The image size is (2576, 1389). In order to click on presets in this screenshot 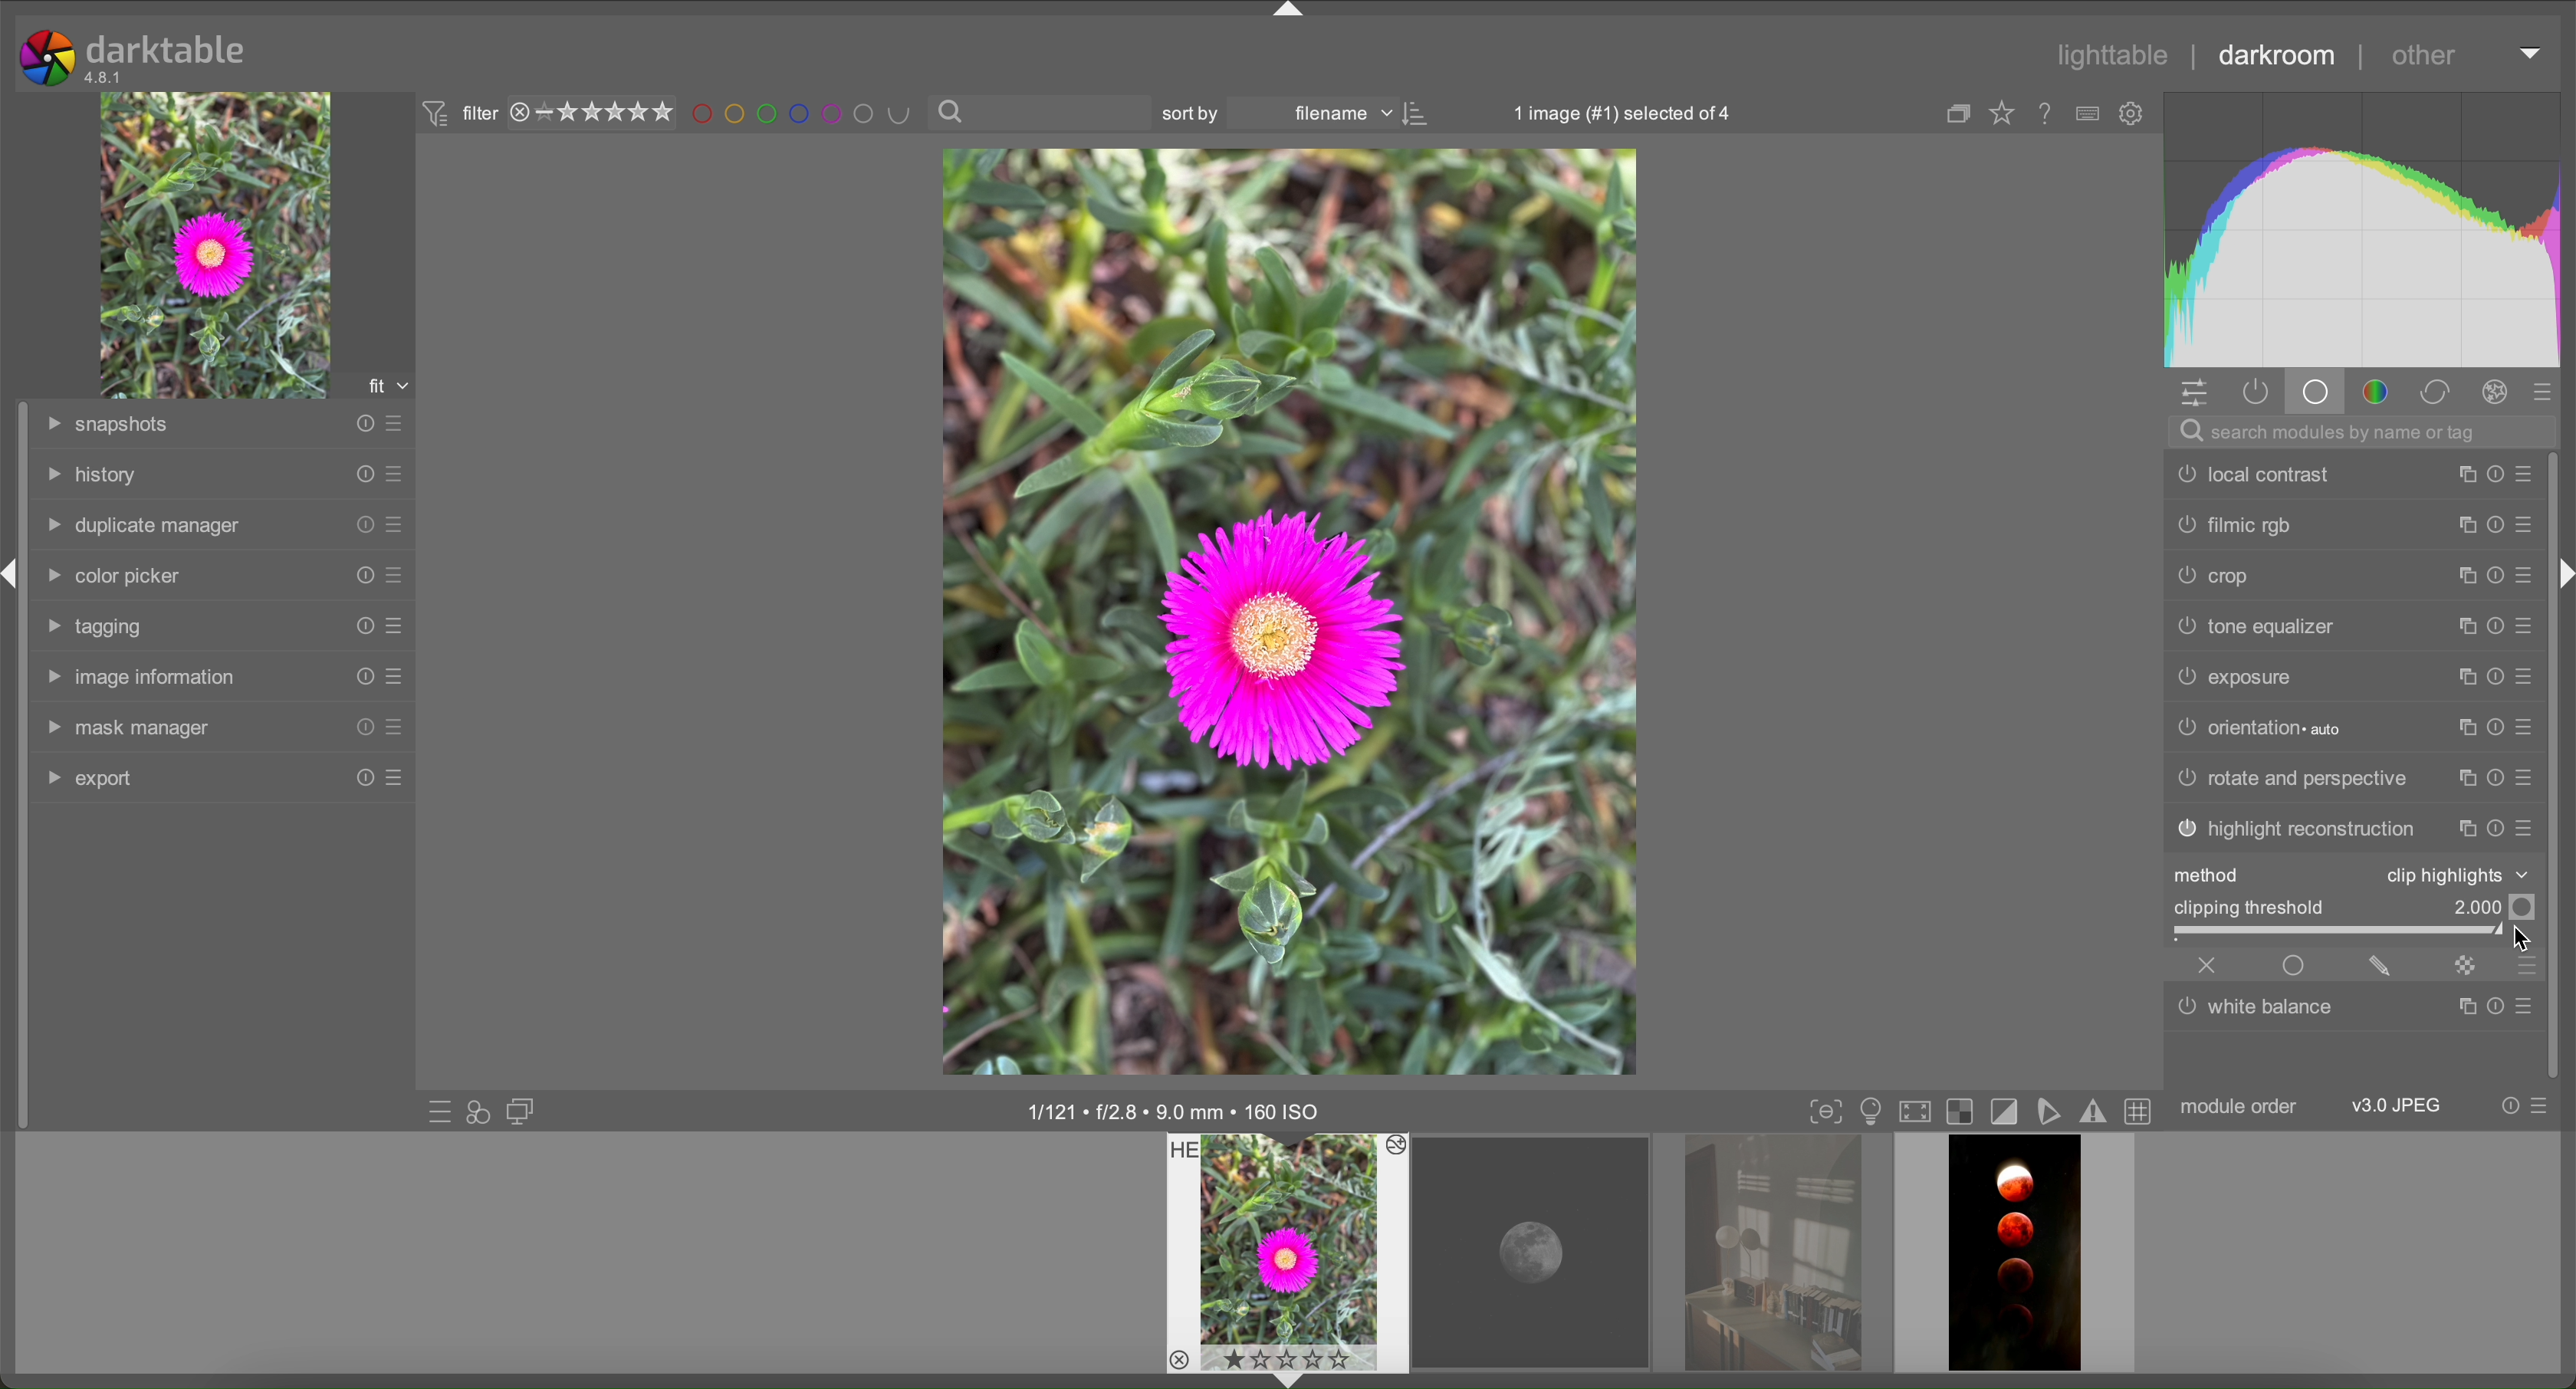, I will do `click(393, 677)`.